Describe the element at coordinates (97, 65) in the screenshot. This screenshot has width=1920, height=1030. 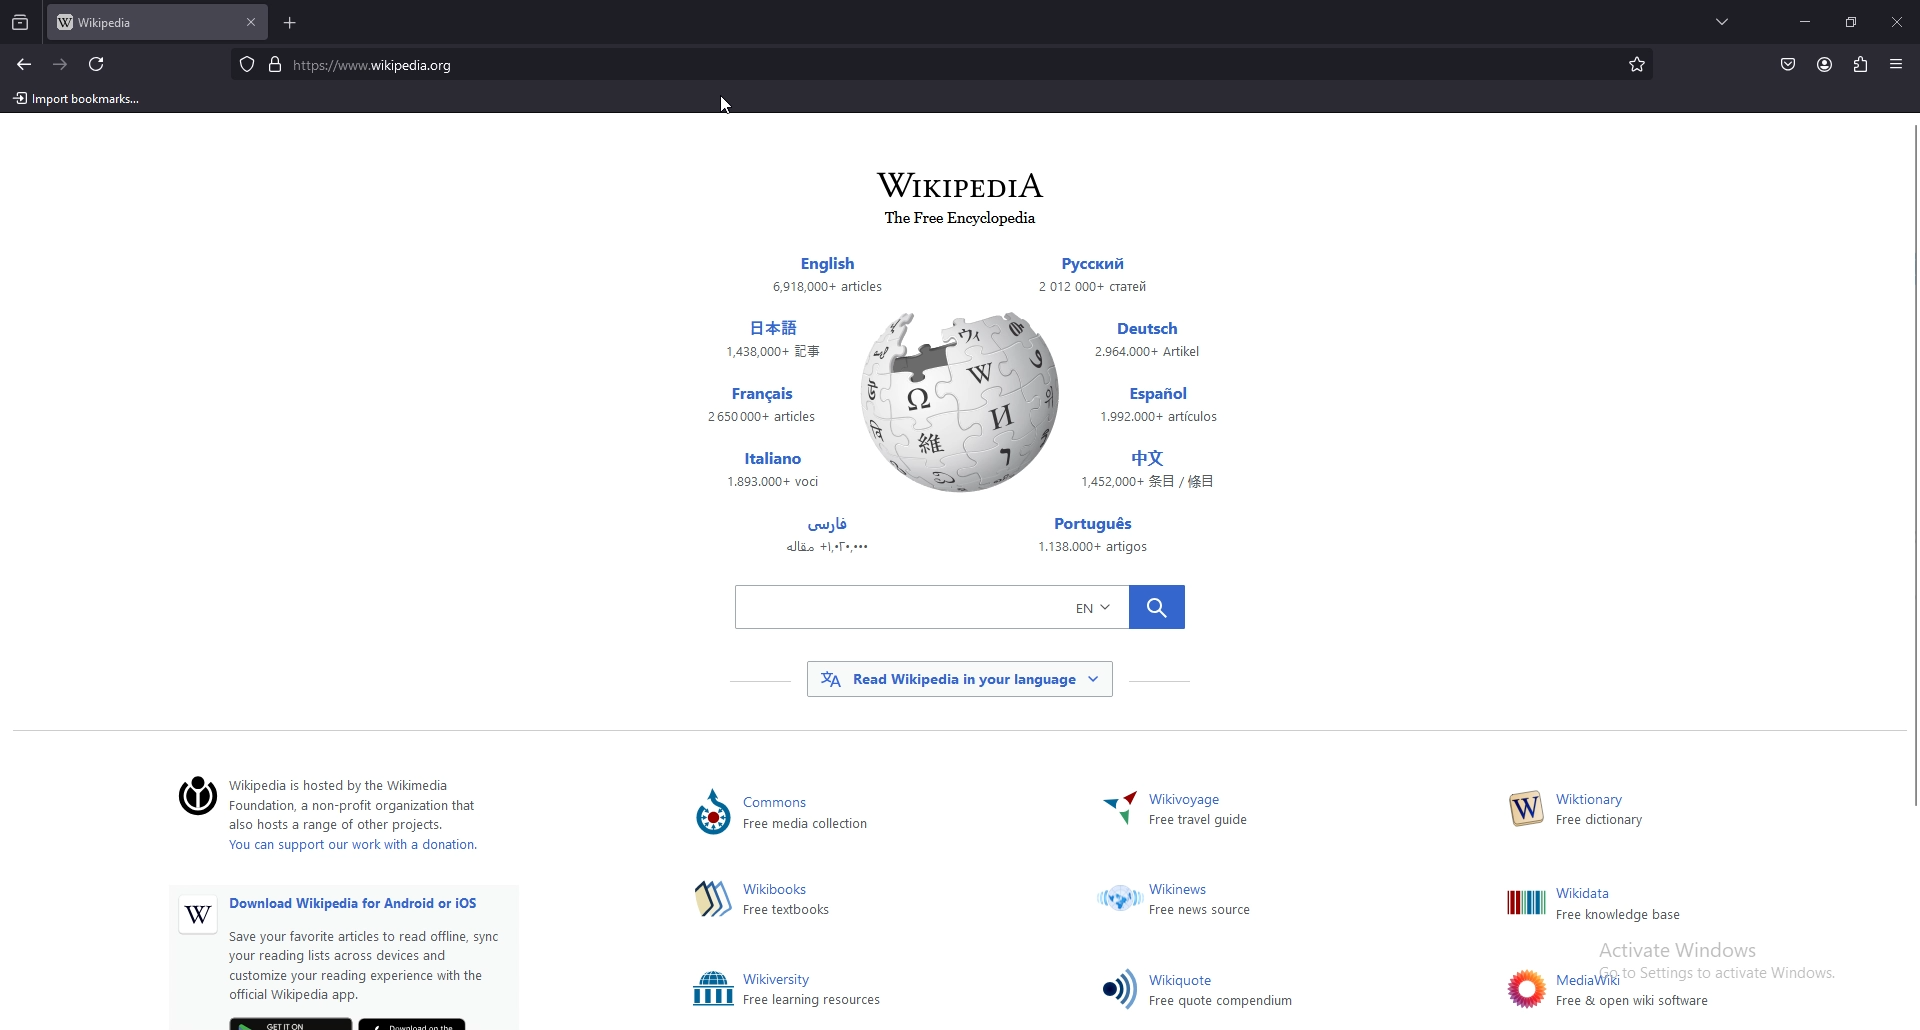
I see `refresh` at that location.